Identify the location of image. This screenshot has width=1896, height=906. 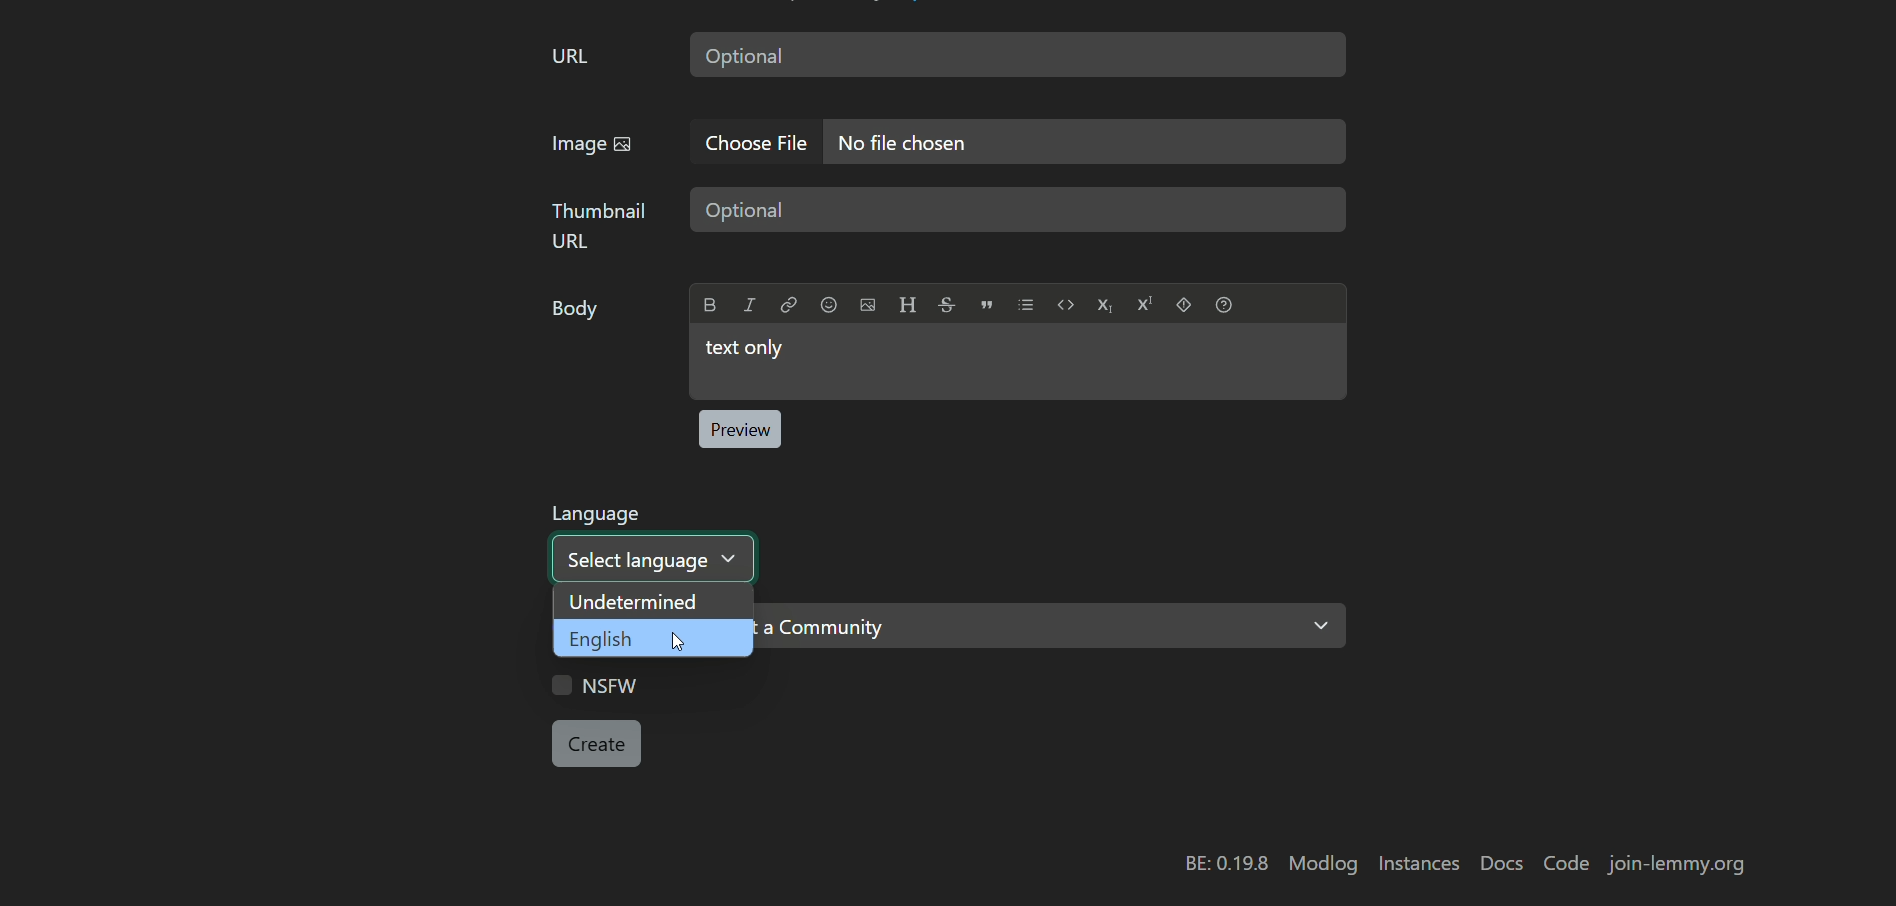
(592, 146).